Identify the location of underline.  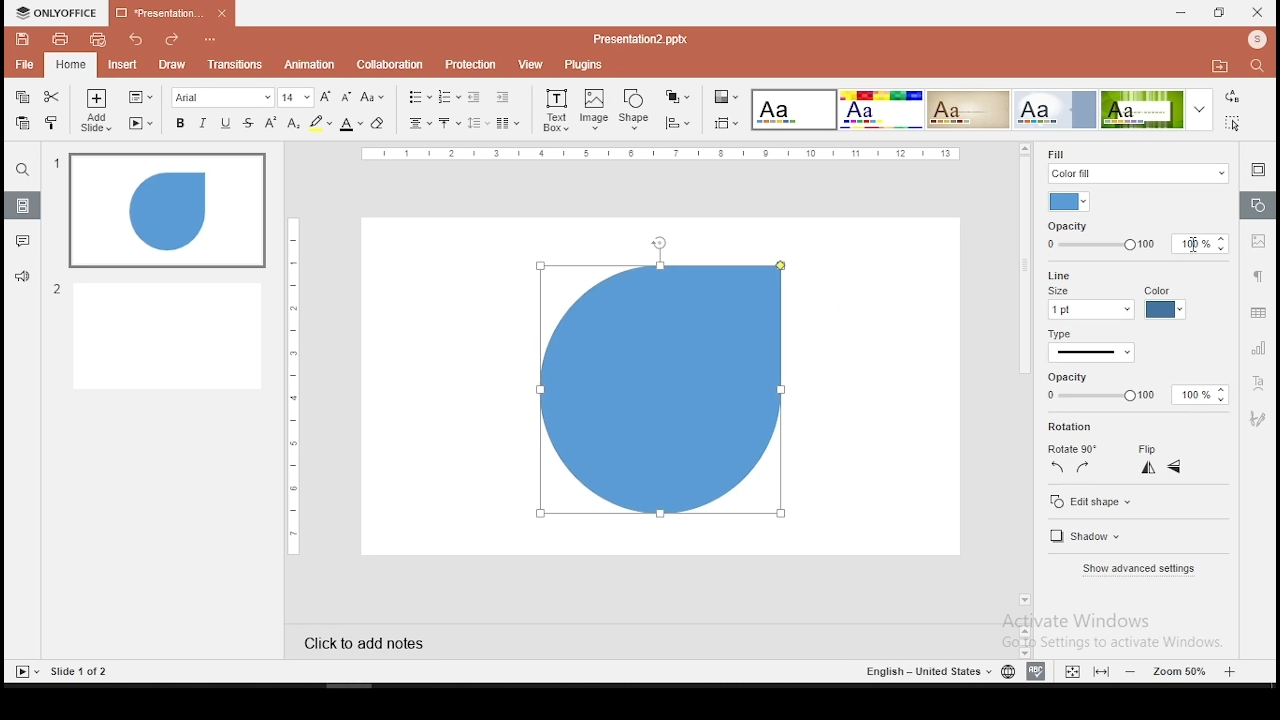
(226, 123).